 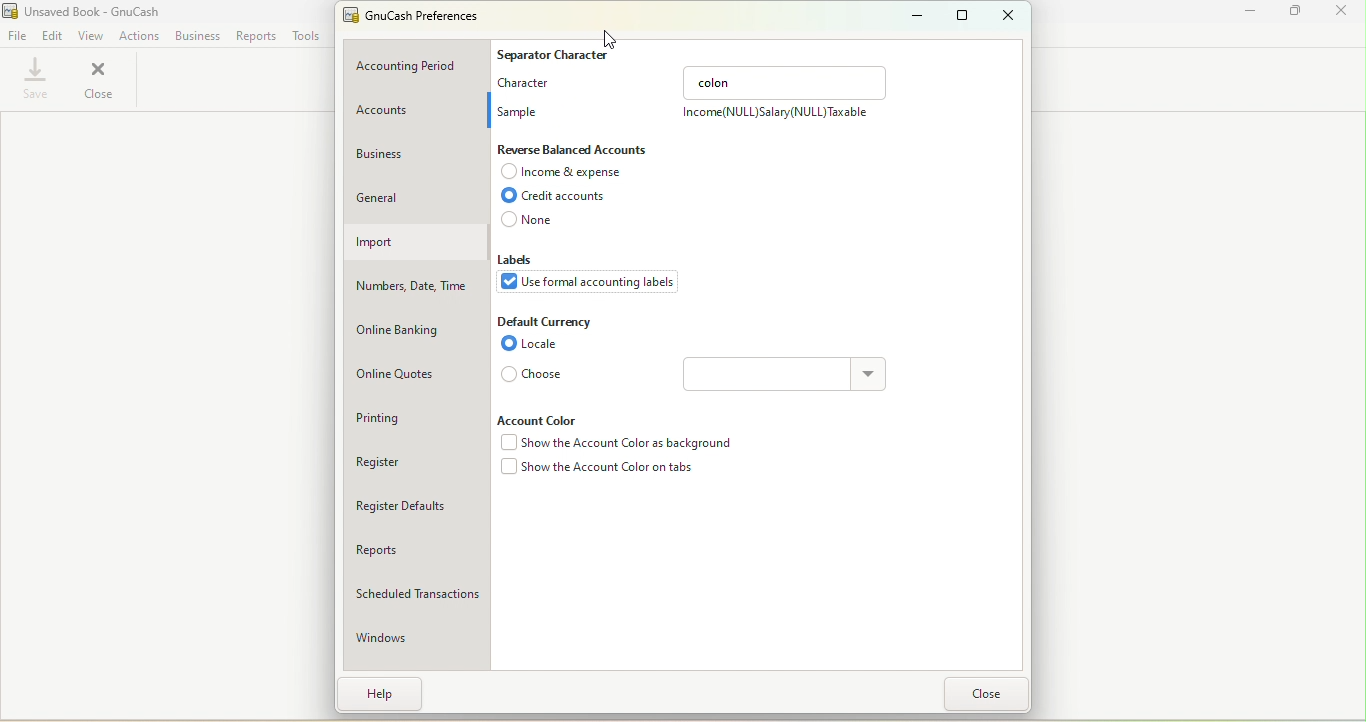 What do you see at coordinates (770, 374) in the screenshot?
I see `Text box` at bounding box center [770, 374].